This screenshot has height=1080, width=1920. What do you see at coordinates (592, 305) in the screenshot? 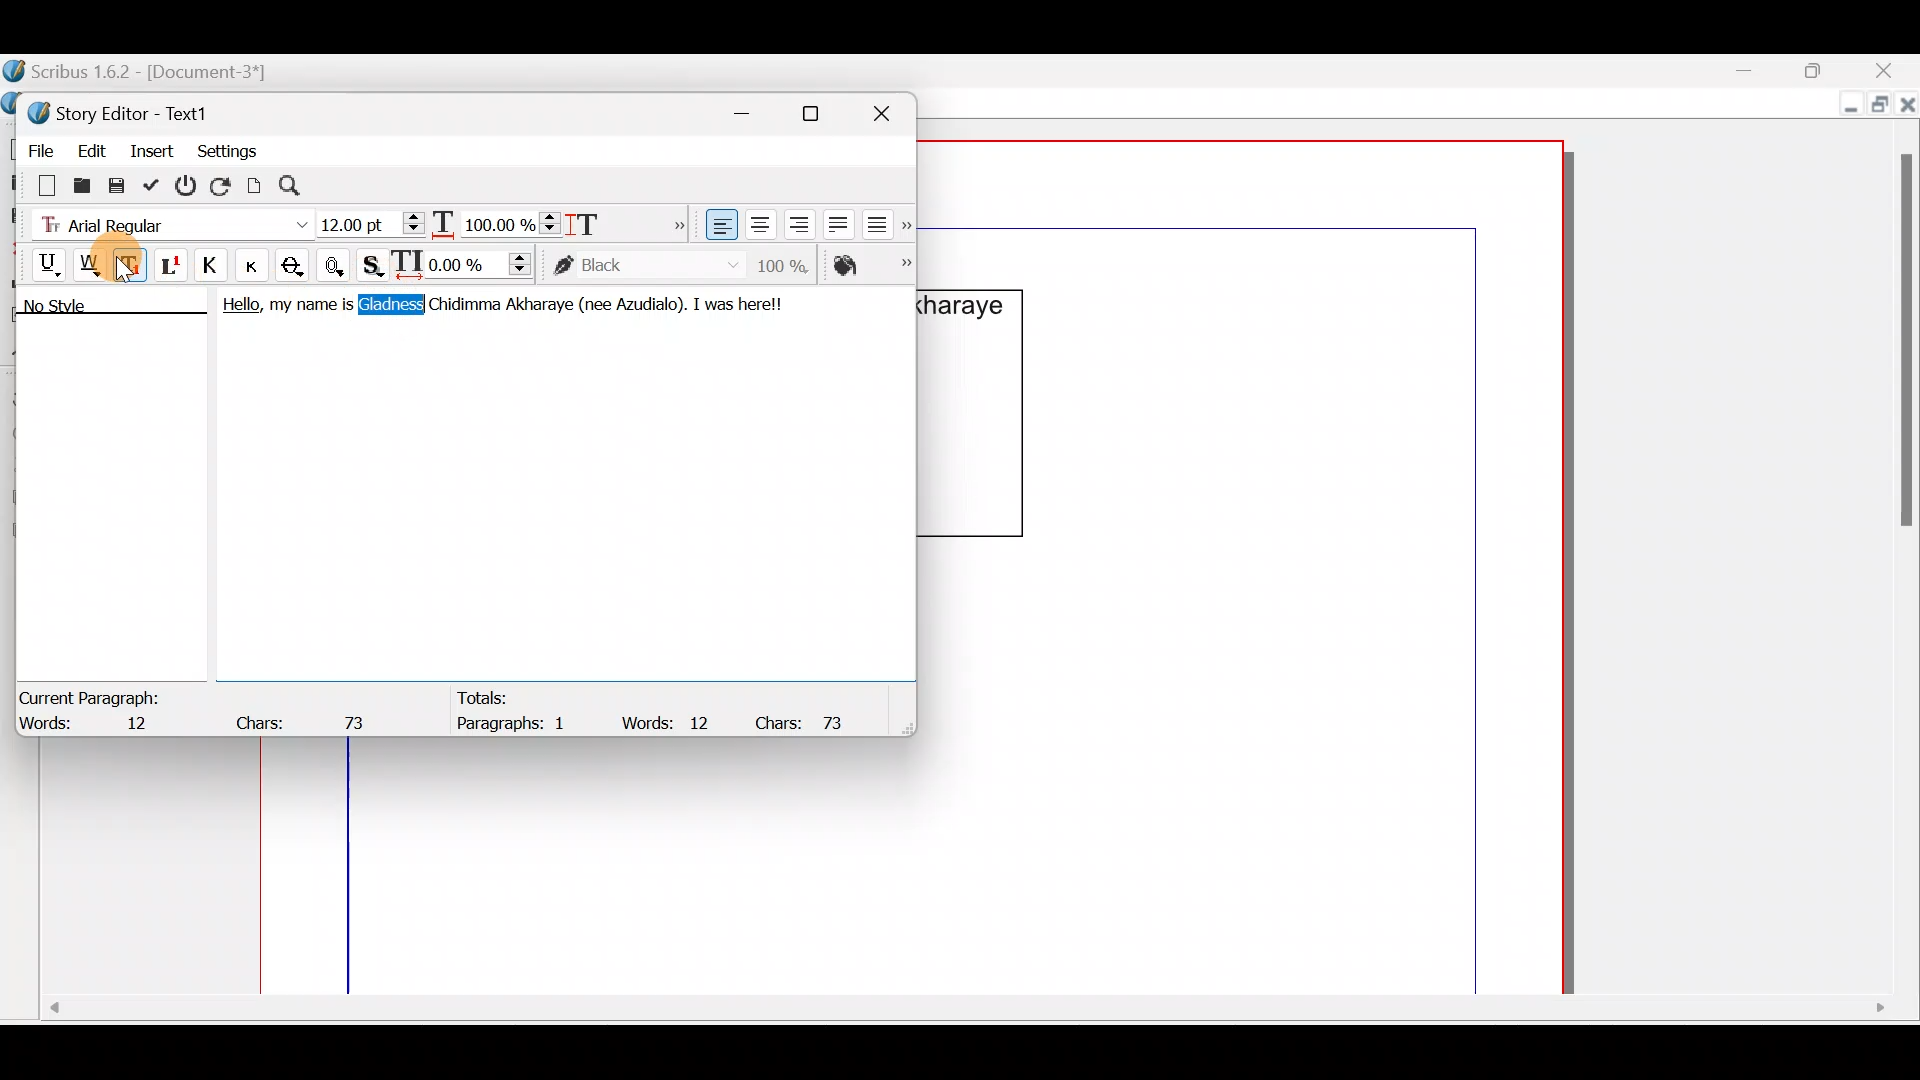
I see `(nee` at bounding box center [592, 305].